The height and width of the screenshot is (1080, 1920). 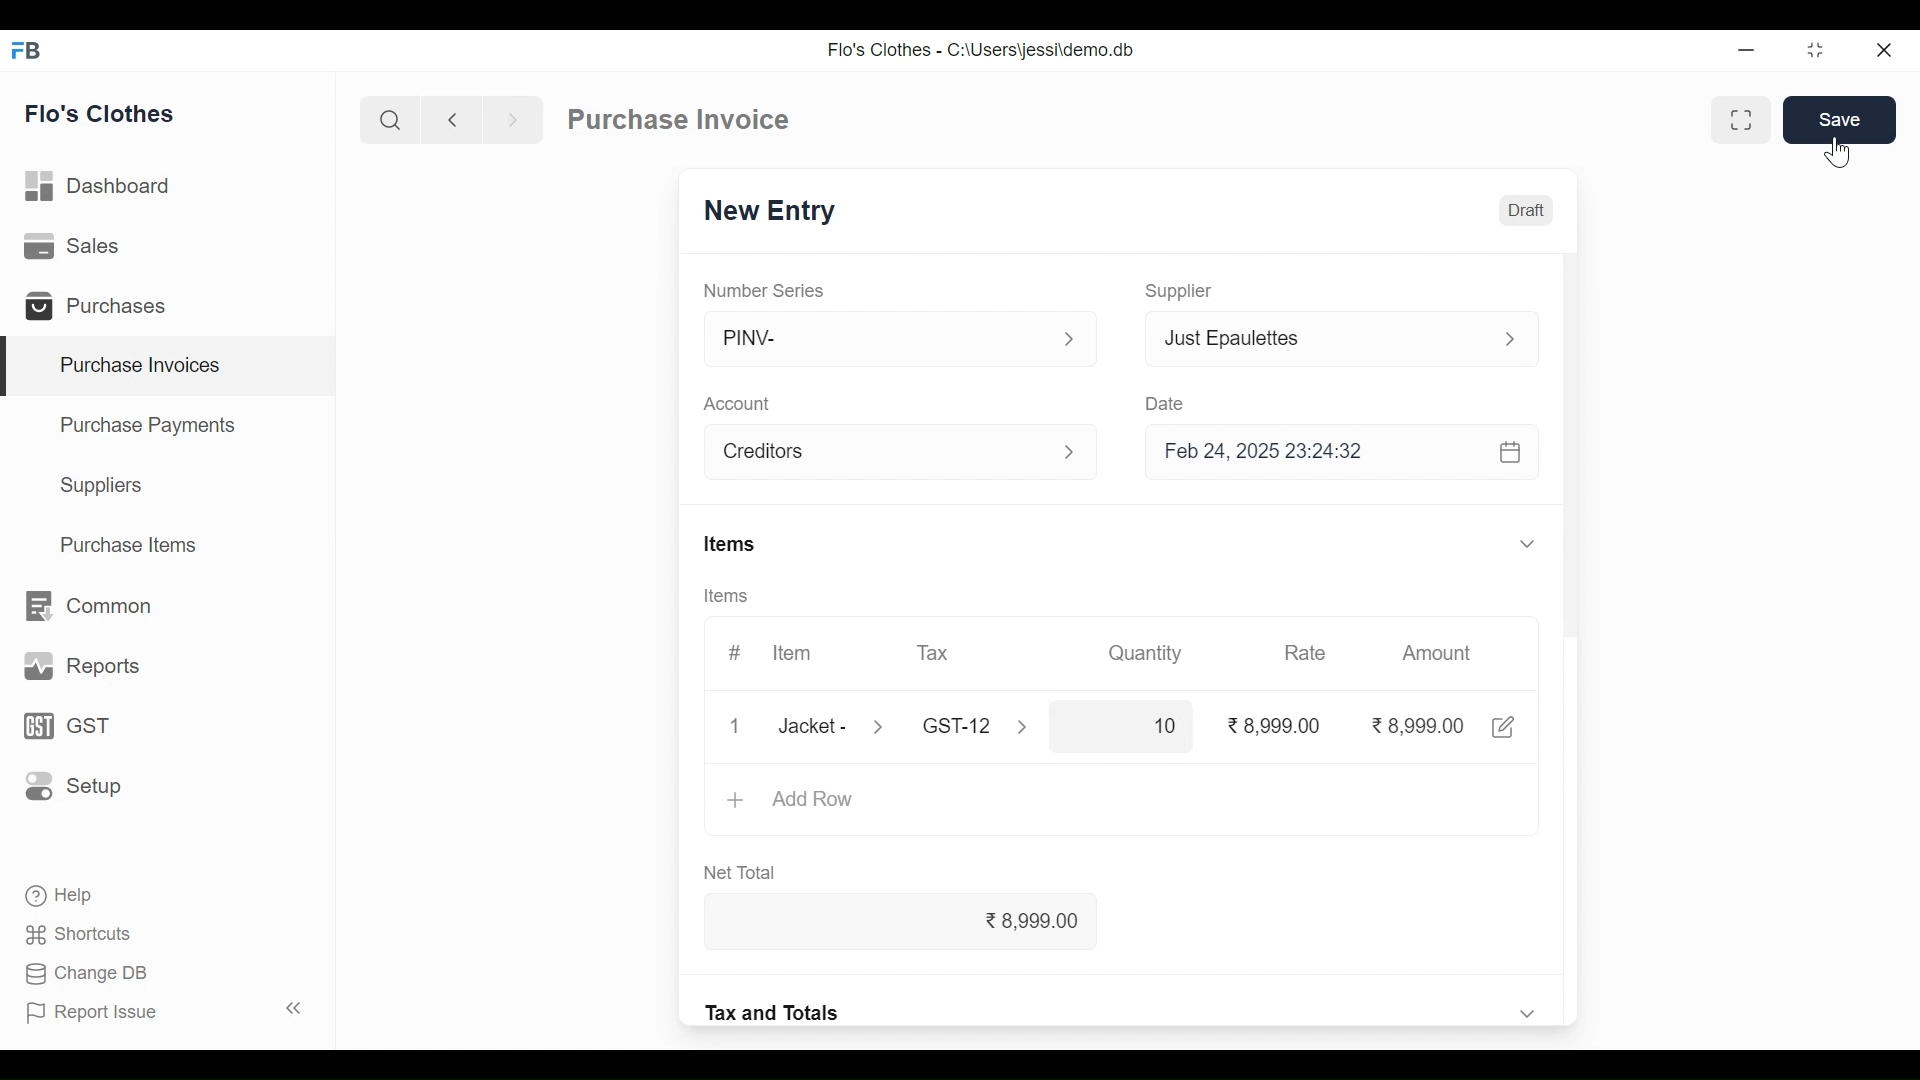 What do you see at coordinates (984, 48) in the screenshot?
I see `Flo's Clothes - C:\Users\jessi\demo.db` at bounding box center [984, 48].